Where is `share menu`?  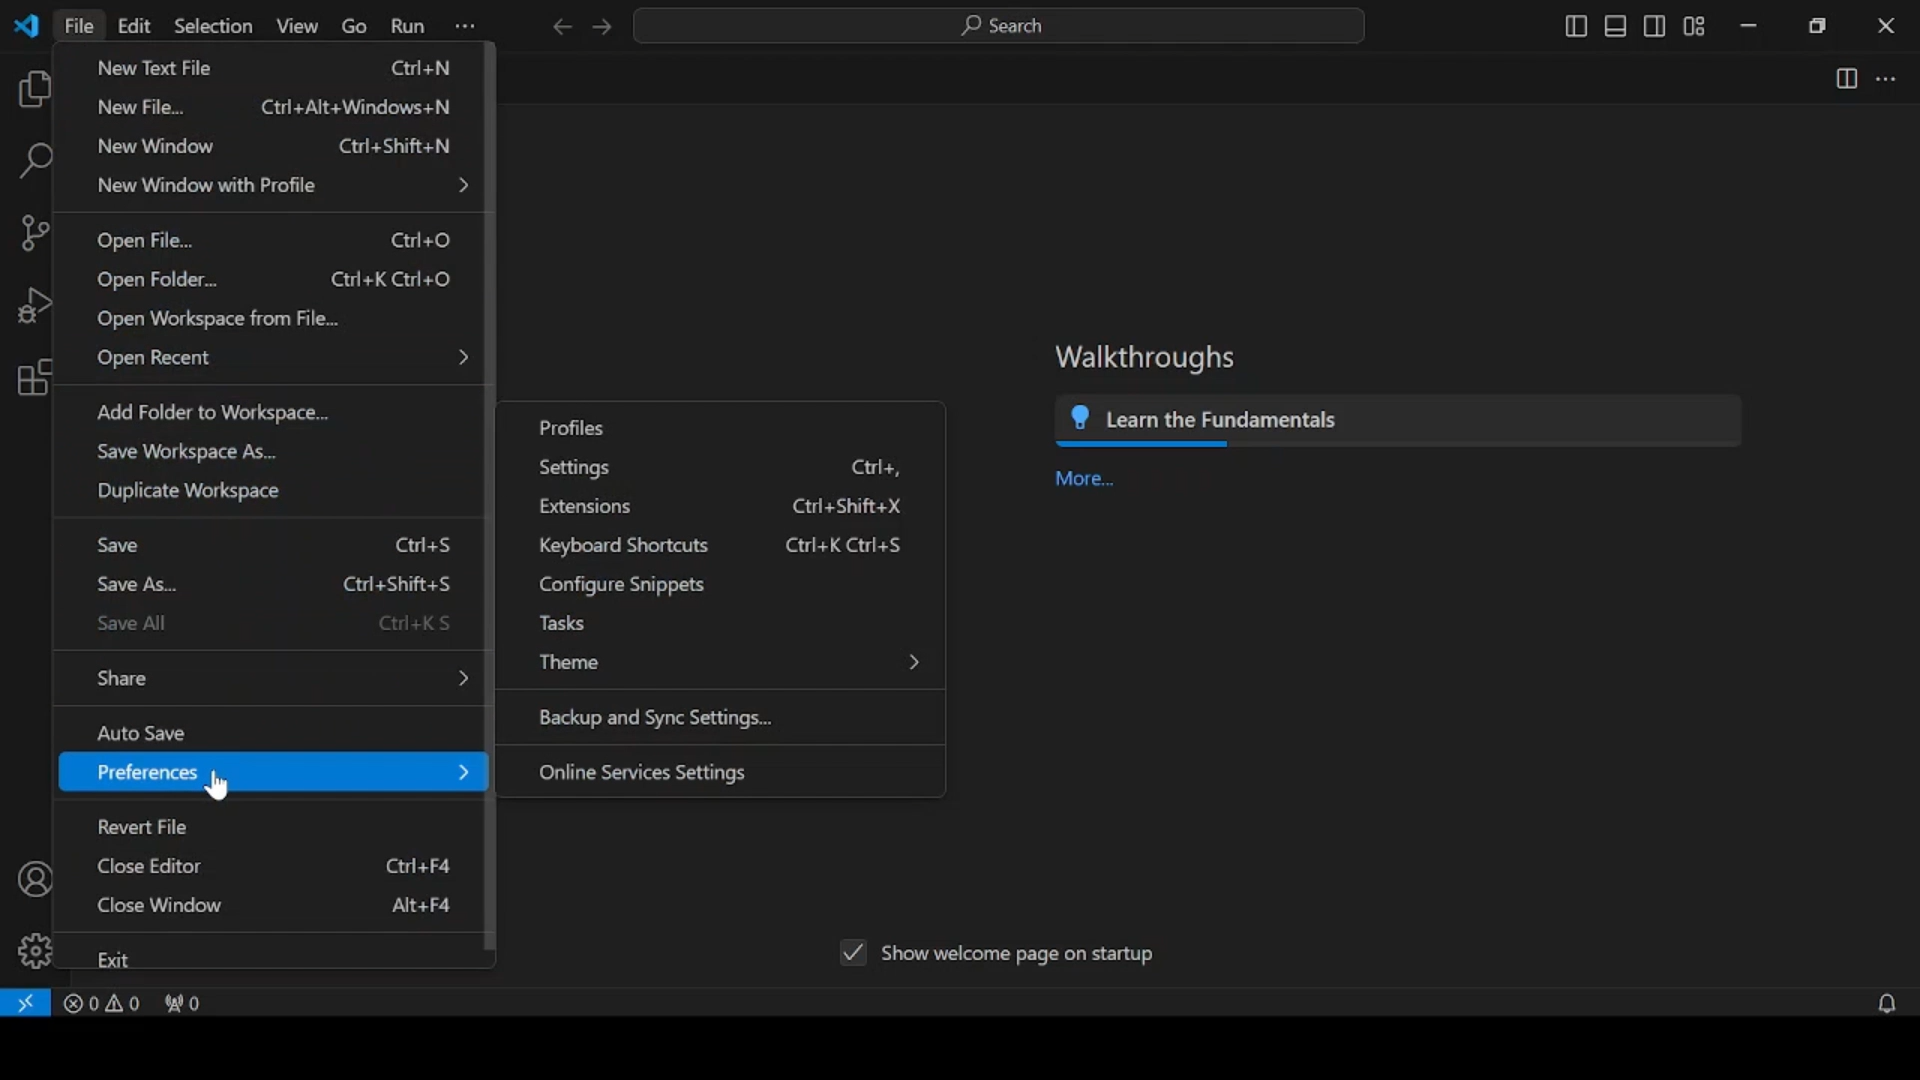
share menu is located at coordinates (277, 679).